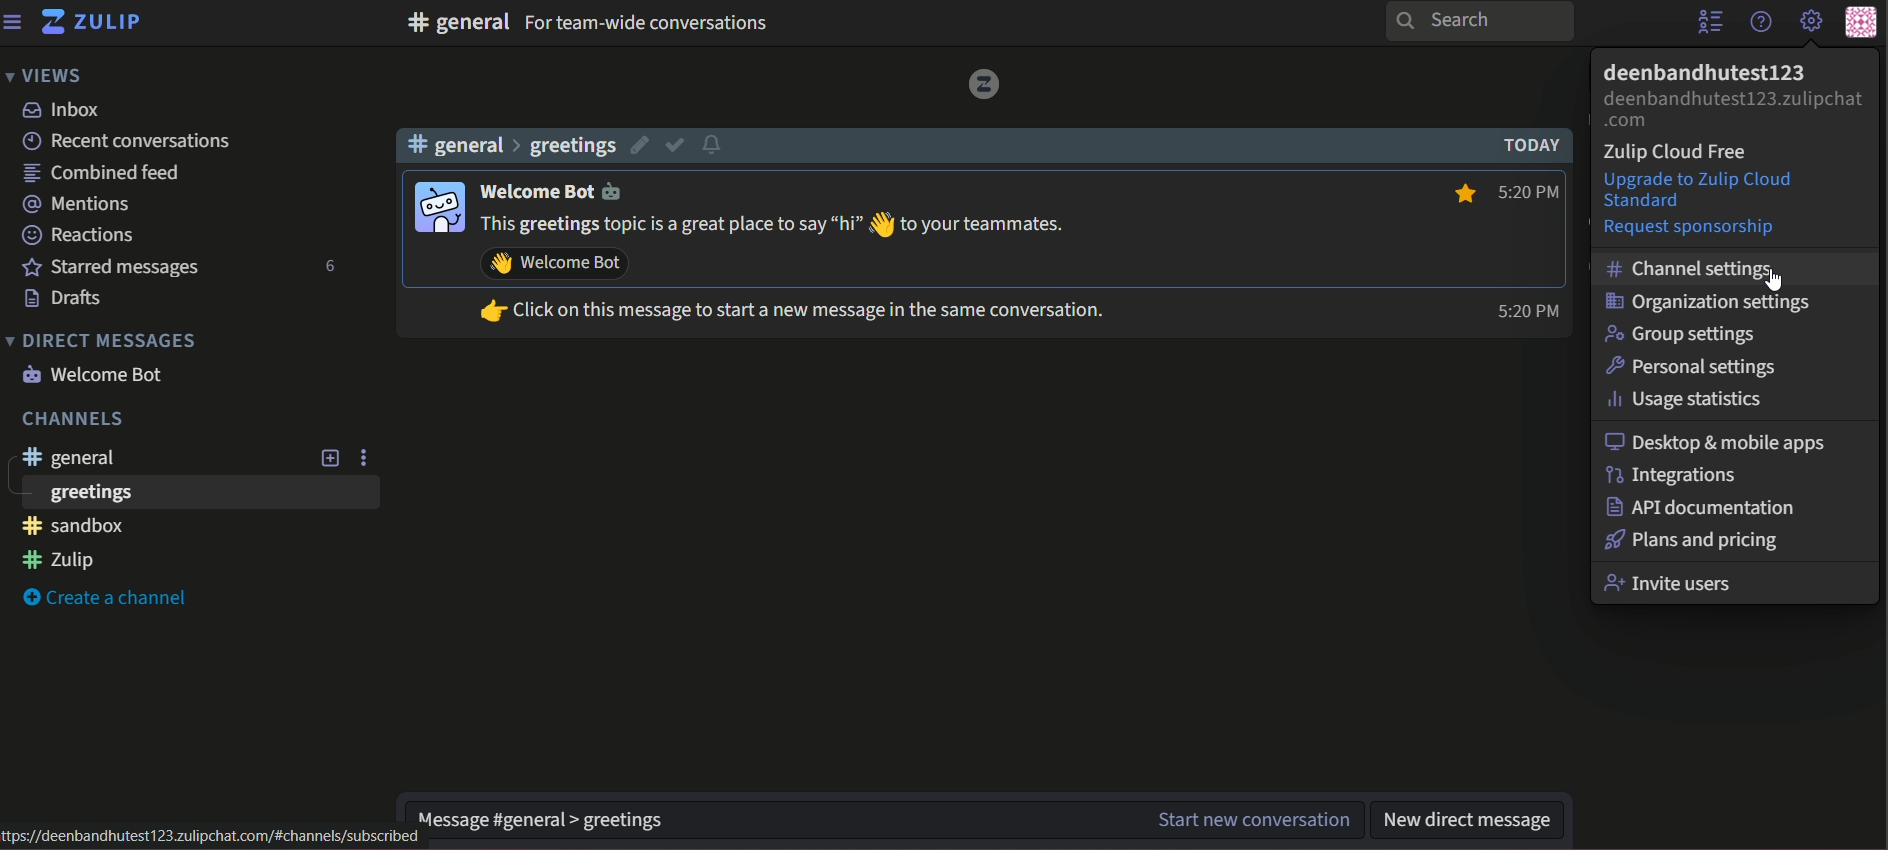  Describe the element at coordinates (73, 527) in the screenshot. I see `sandbox` at that location.